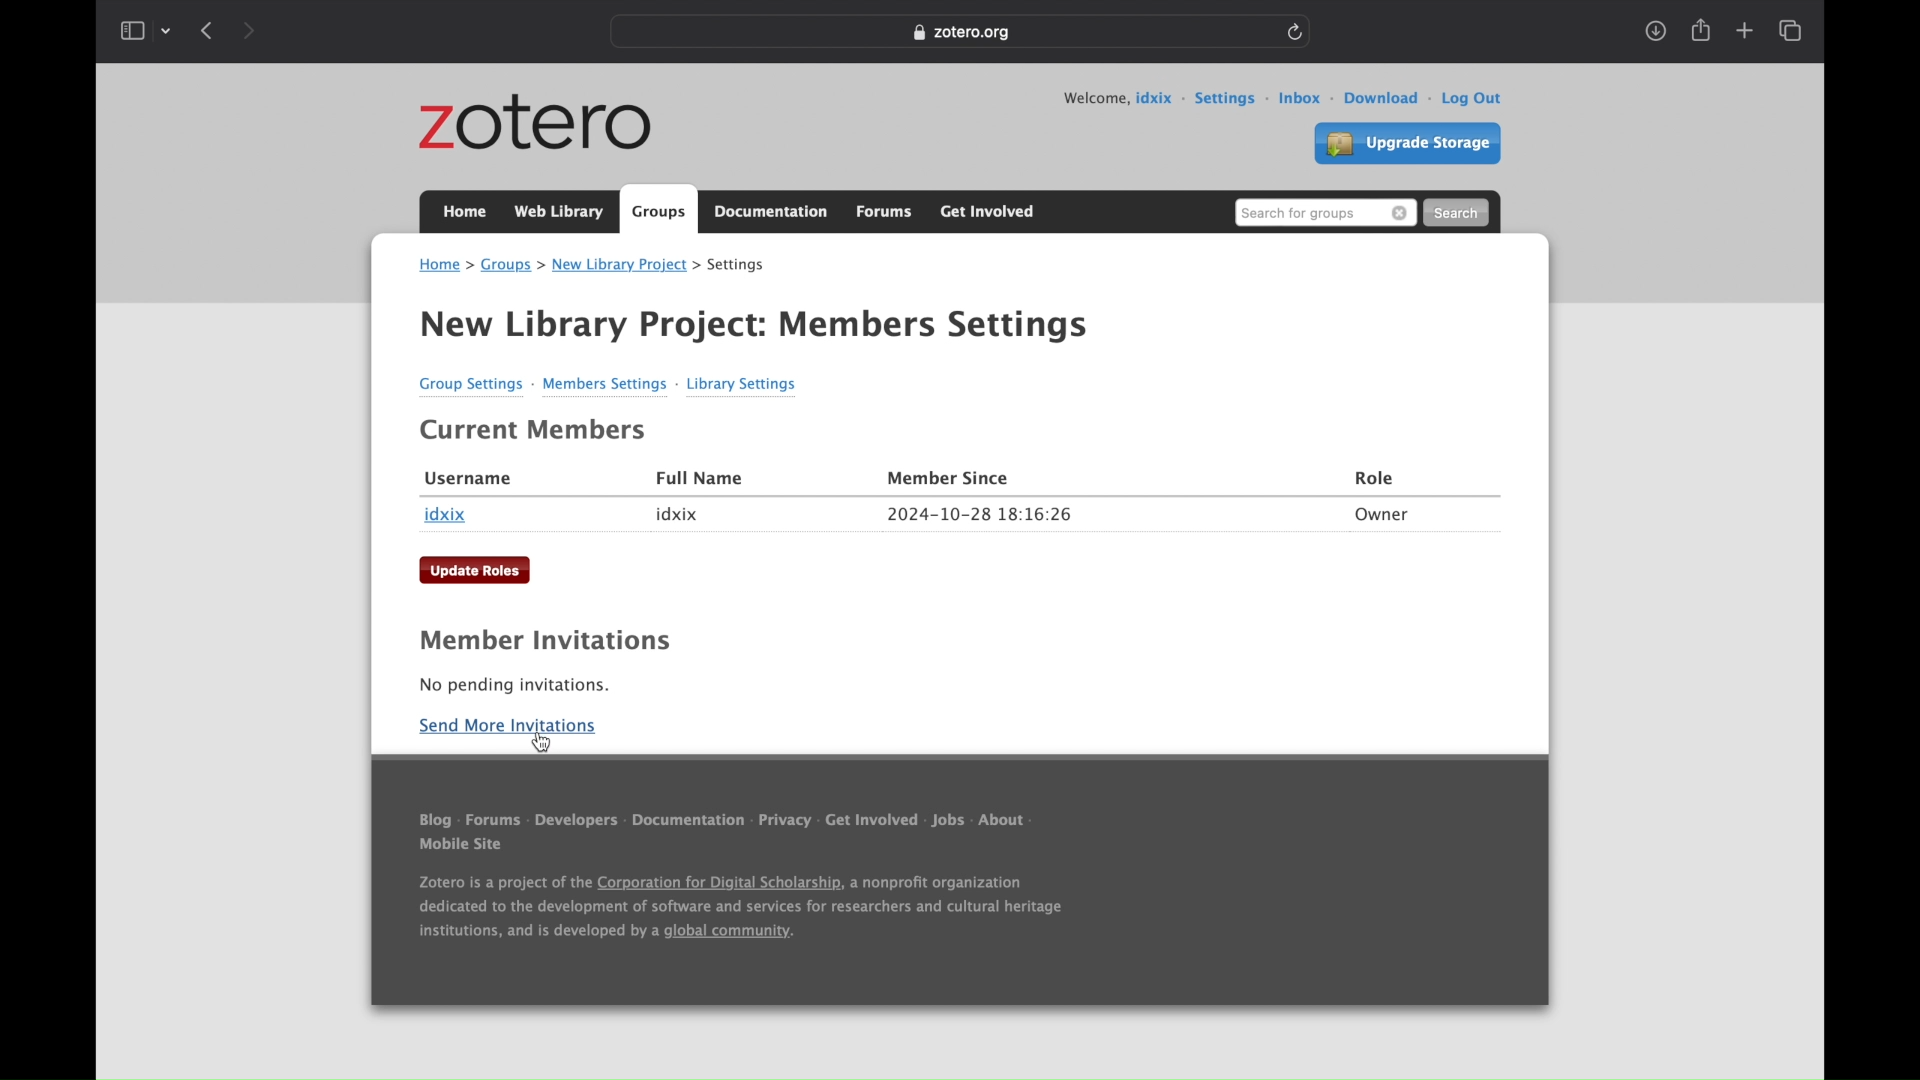 Image resolution: width=1920 pixels, height=1080 pixels. I want to click on welcome, so click(1094, 98).